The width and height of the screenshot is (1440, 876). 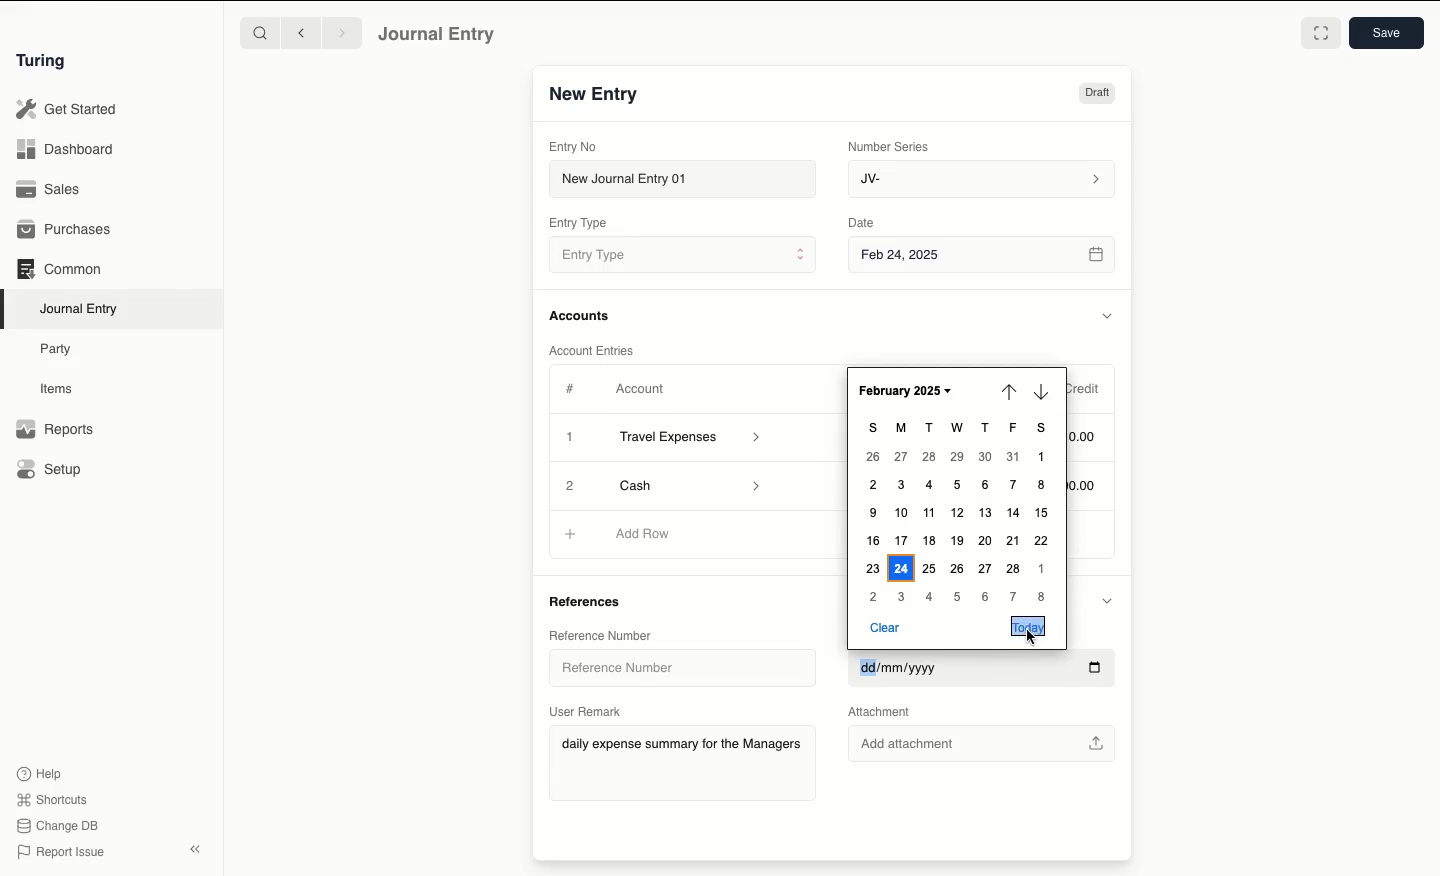 What do you see at coordinates (983, 740) in the screenshot?
I see `Add attachment` at bounding box center [983, 740].